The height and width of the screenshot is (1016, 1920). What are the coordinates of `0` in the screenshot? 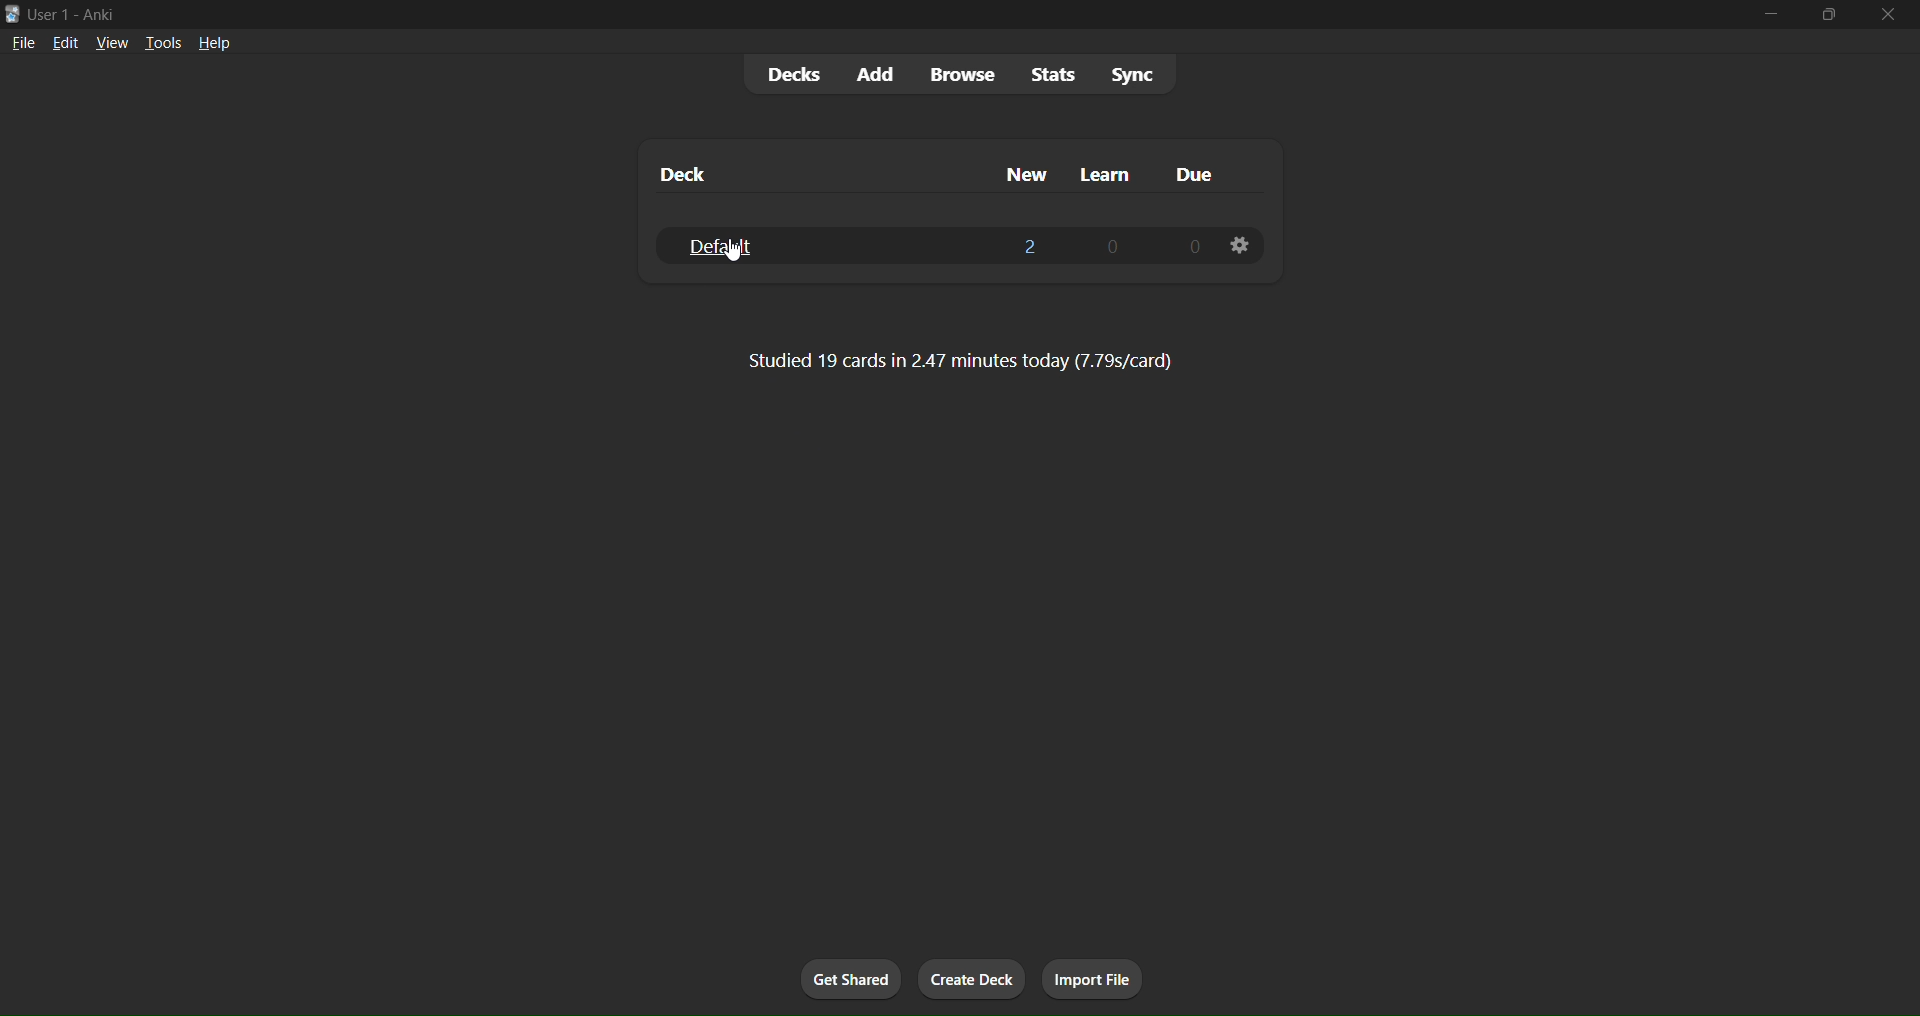 It's located at (1192, 247).